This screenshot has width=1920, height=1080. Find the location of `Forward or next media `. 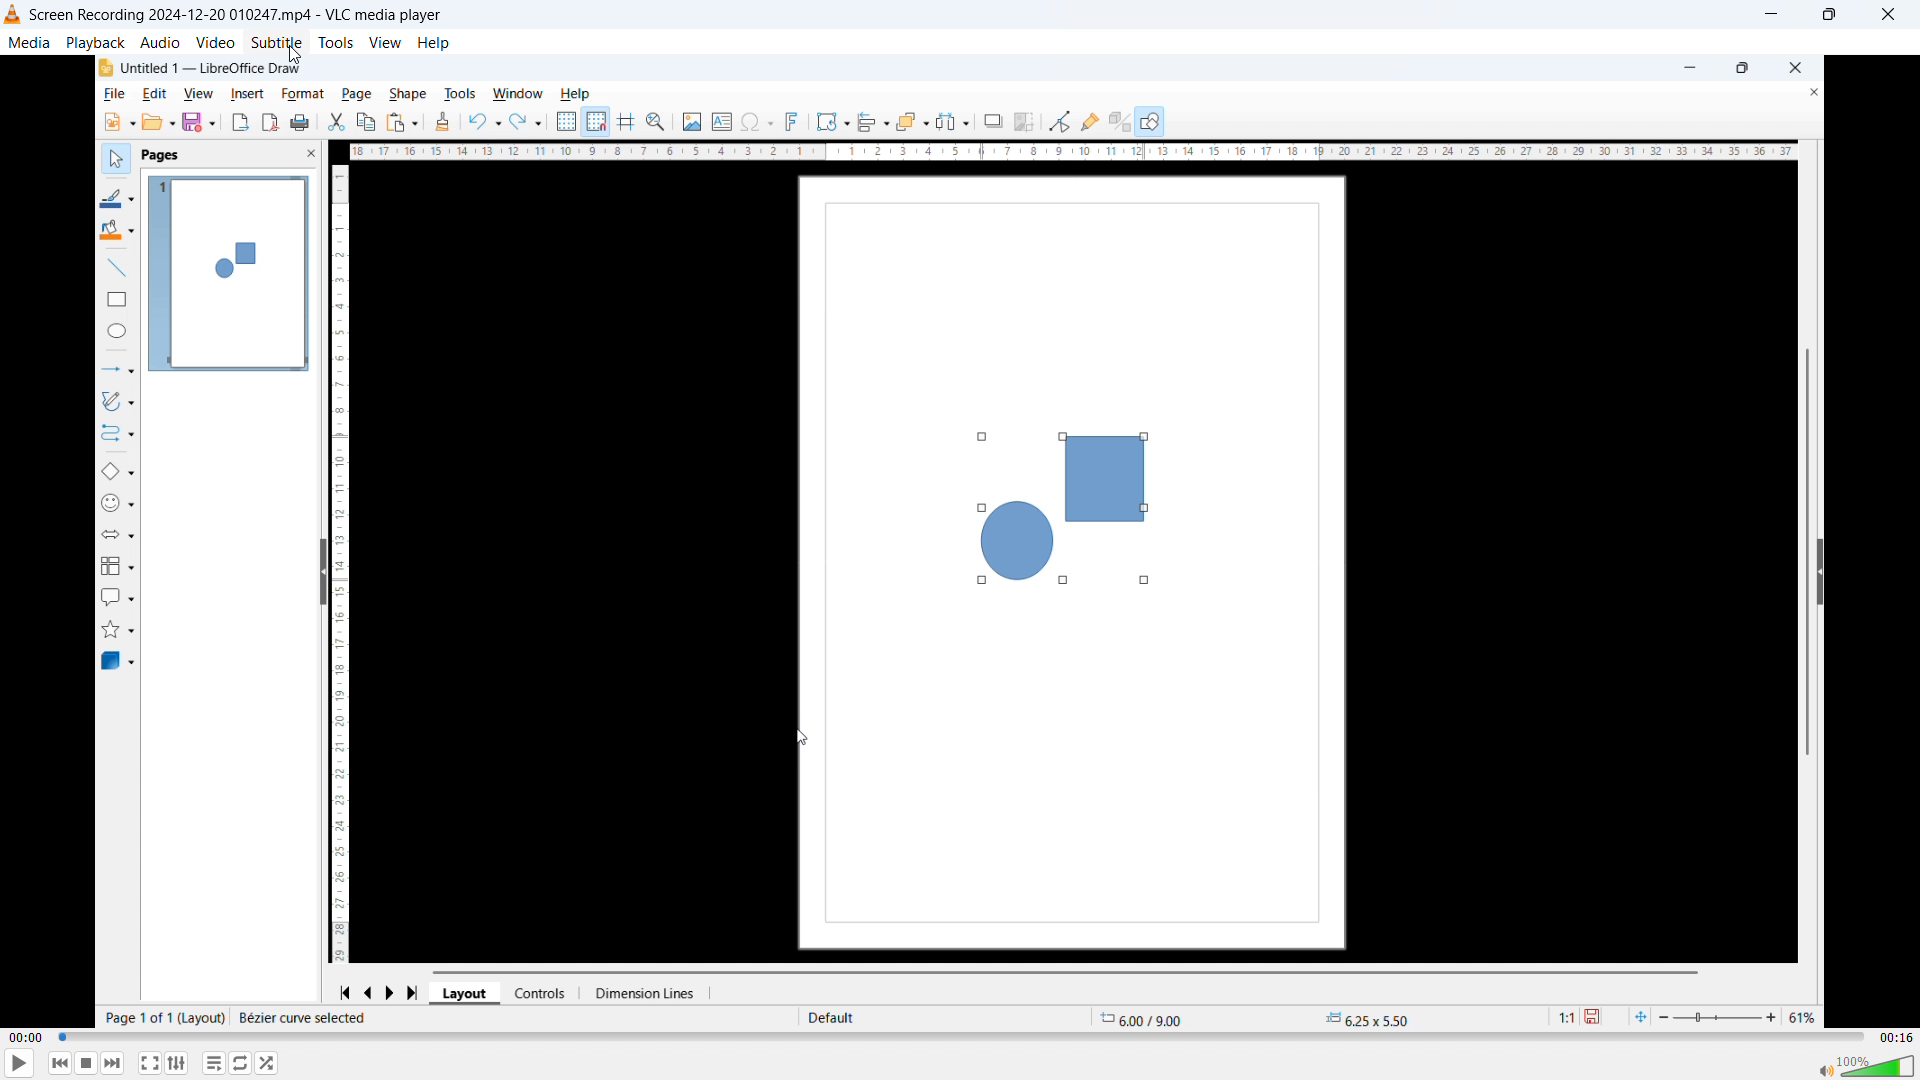

Forward or next media  is located at coordinates (113, 1062).